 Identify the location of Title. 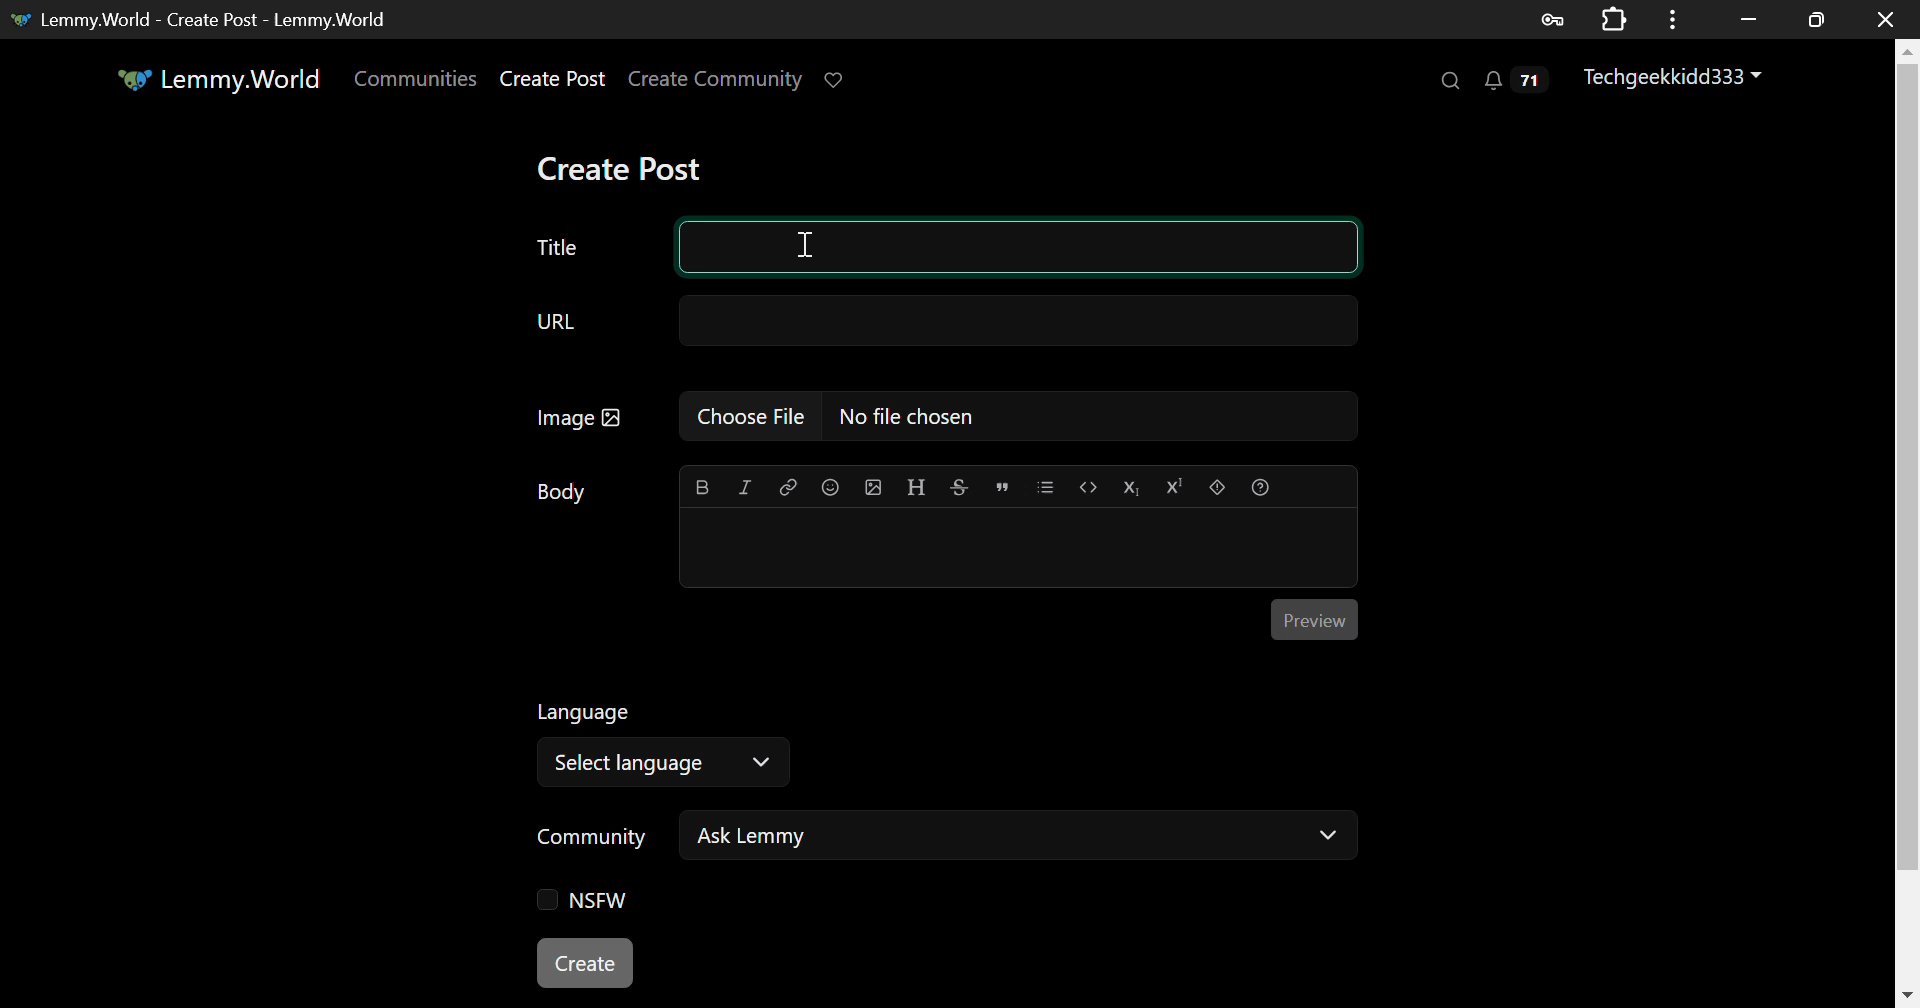
(556, 248).